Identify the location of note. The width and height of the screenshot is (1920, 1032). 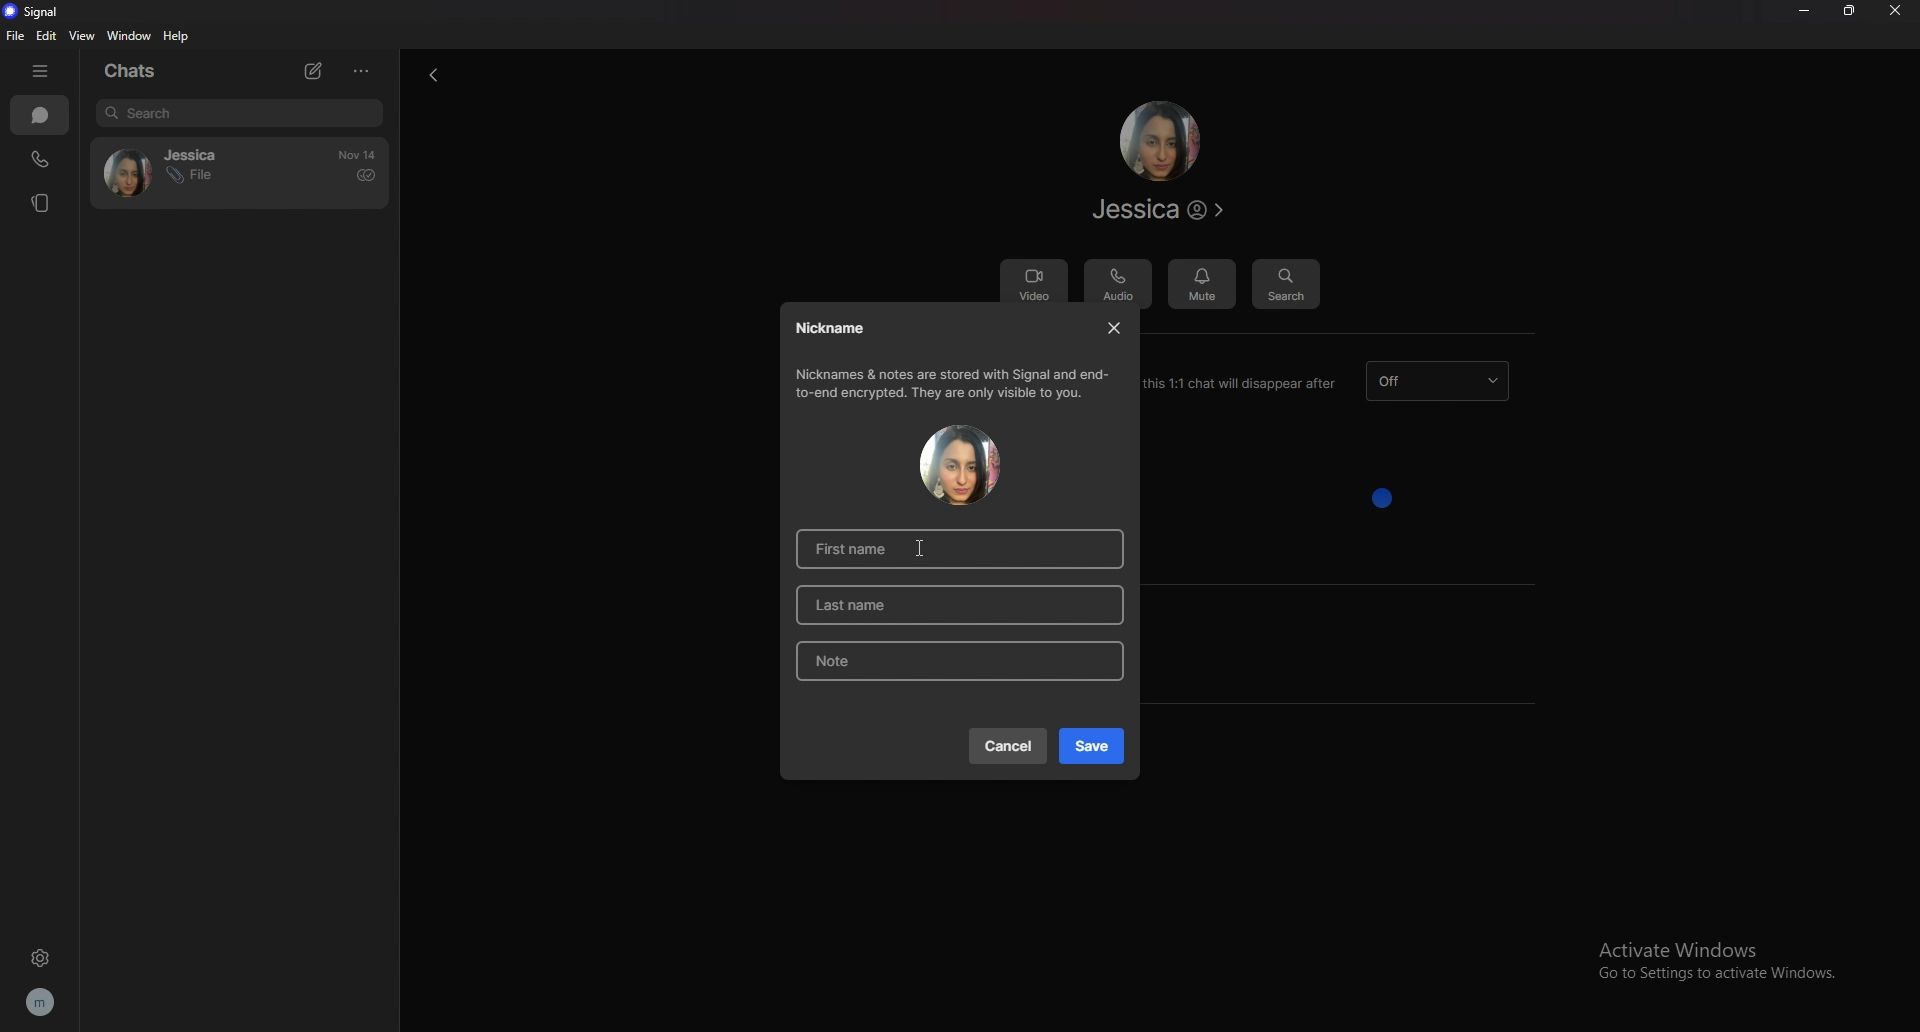
(955, 661).